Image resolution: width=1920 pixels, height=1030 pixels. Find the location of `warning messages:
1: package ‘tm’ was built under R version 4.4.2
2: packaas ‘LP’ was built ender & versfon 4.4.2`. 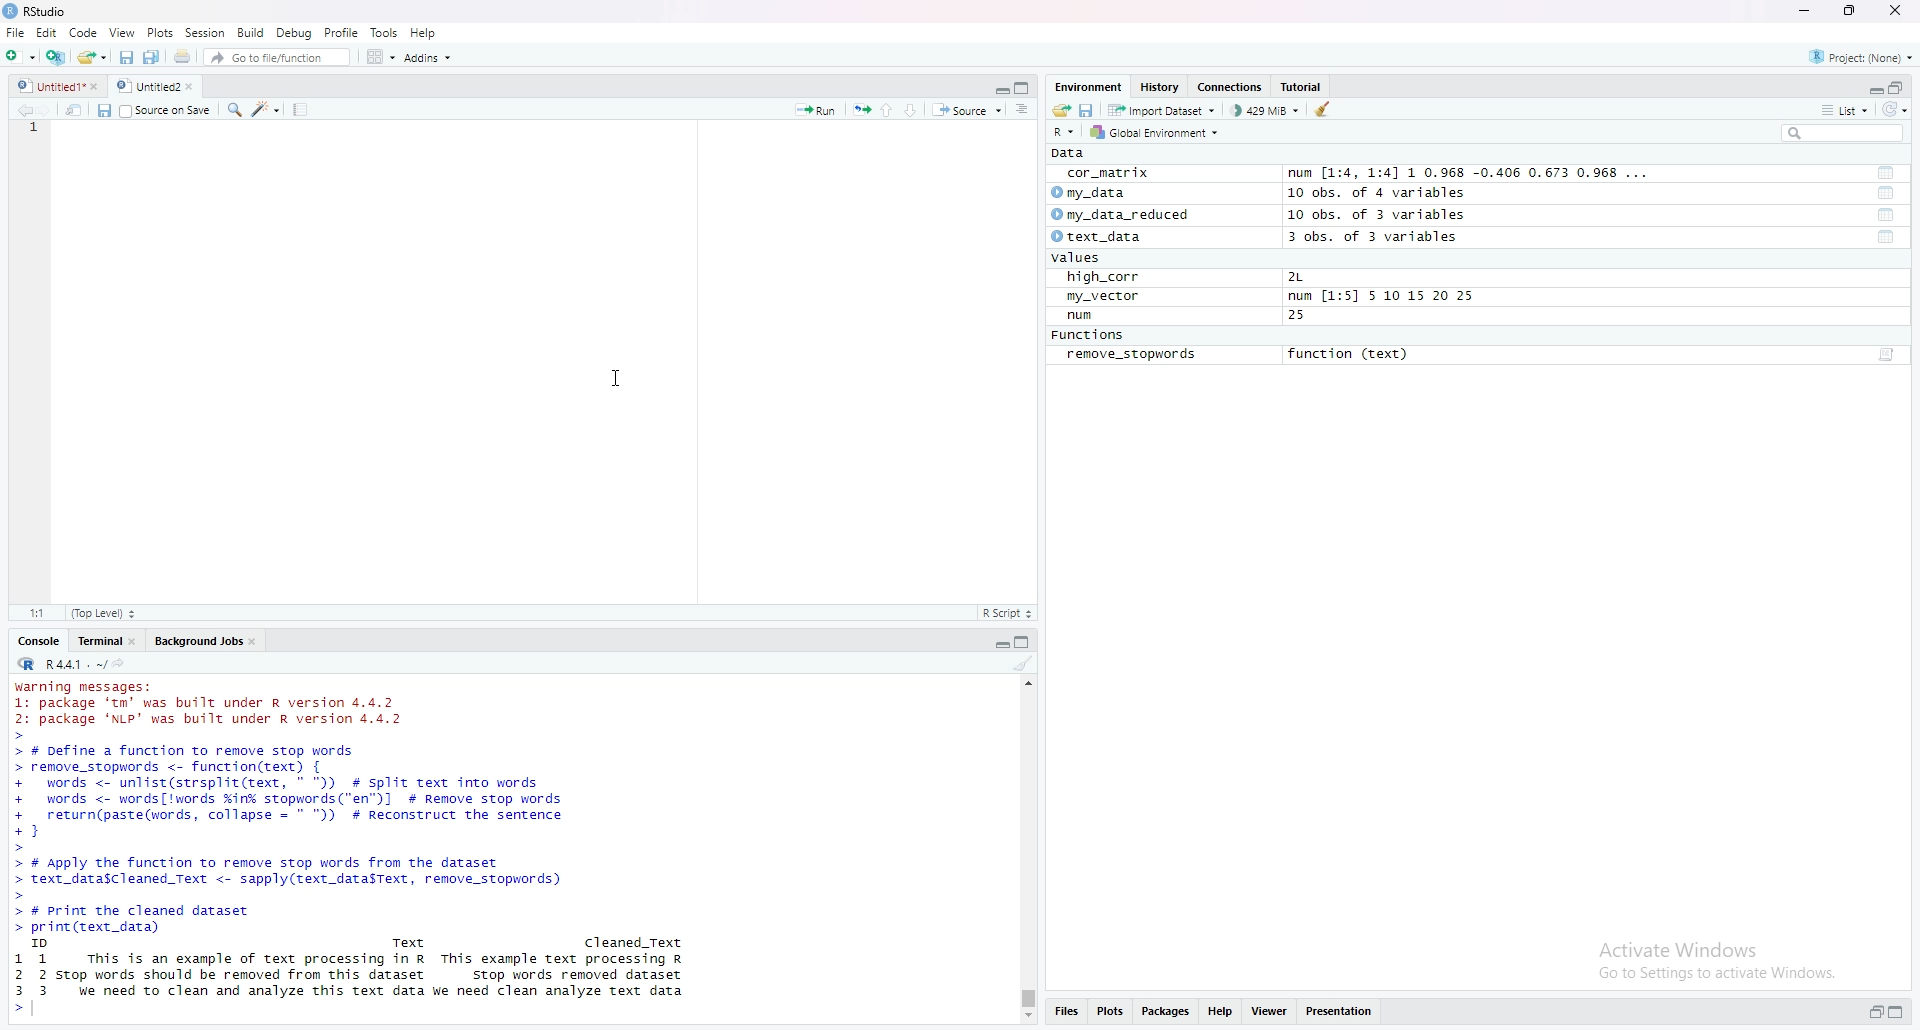

warning messages:
1: package ‘tm’ was built under R version 4.4.2
2: packaas ‘LP’ was built ender & versfon 4.4.2 is located at coordinates (216, 700).